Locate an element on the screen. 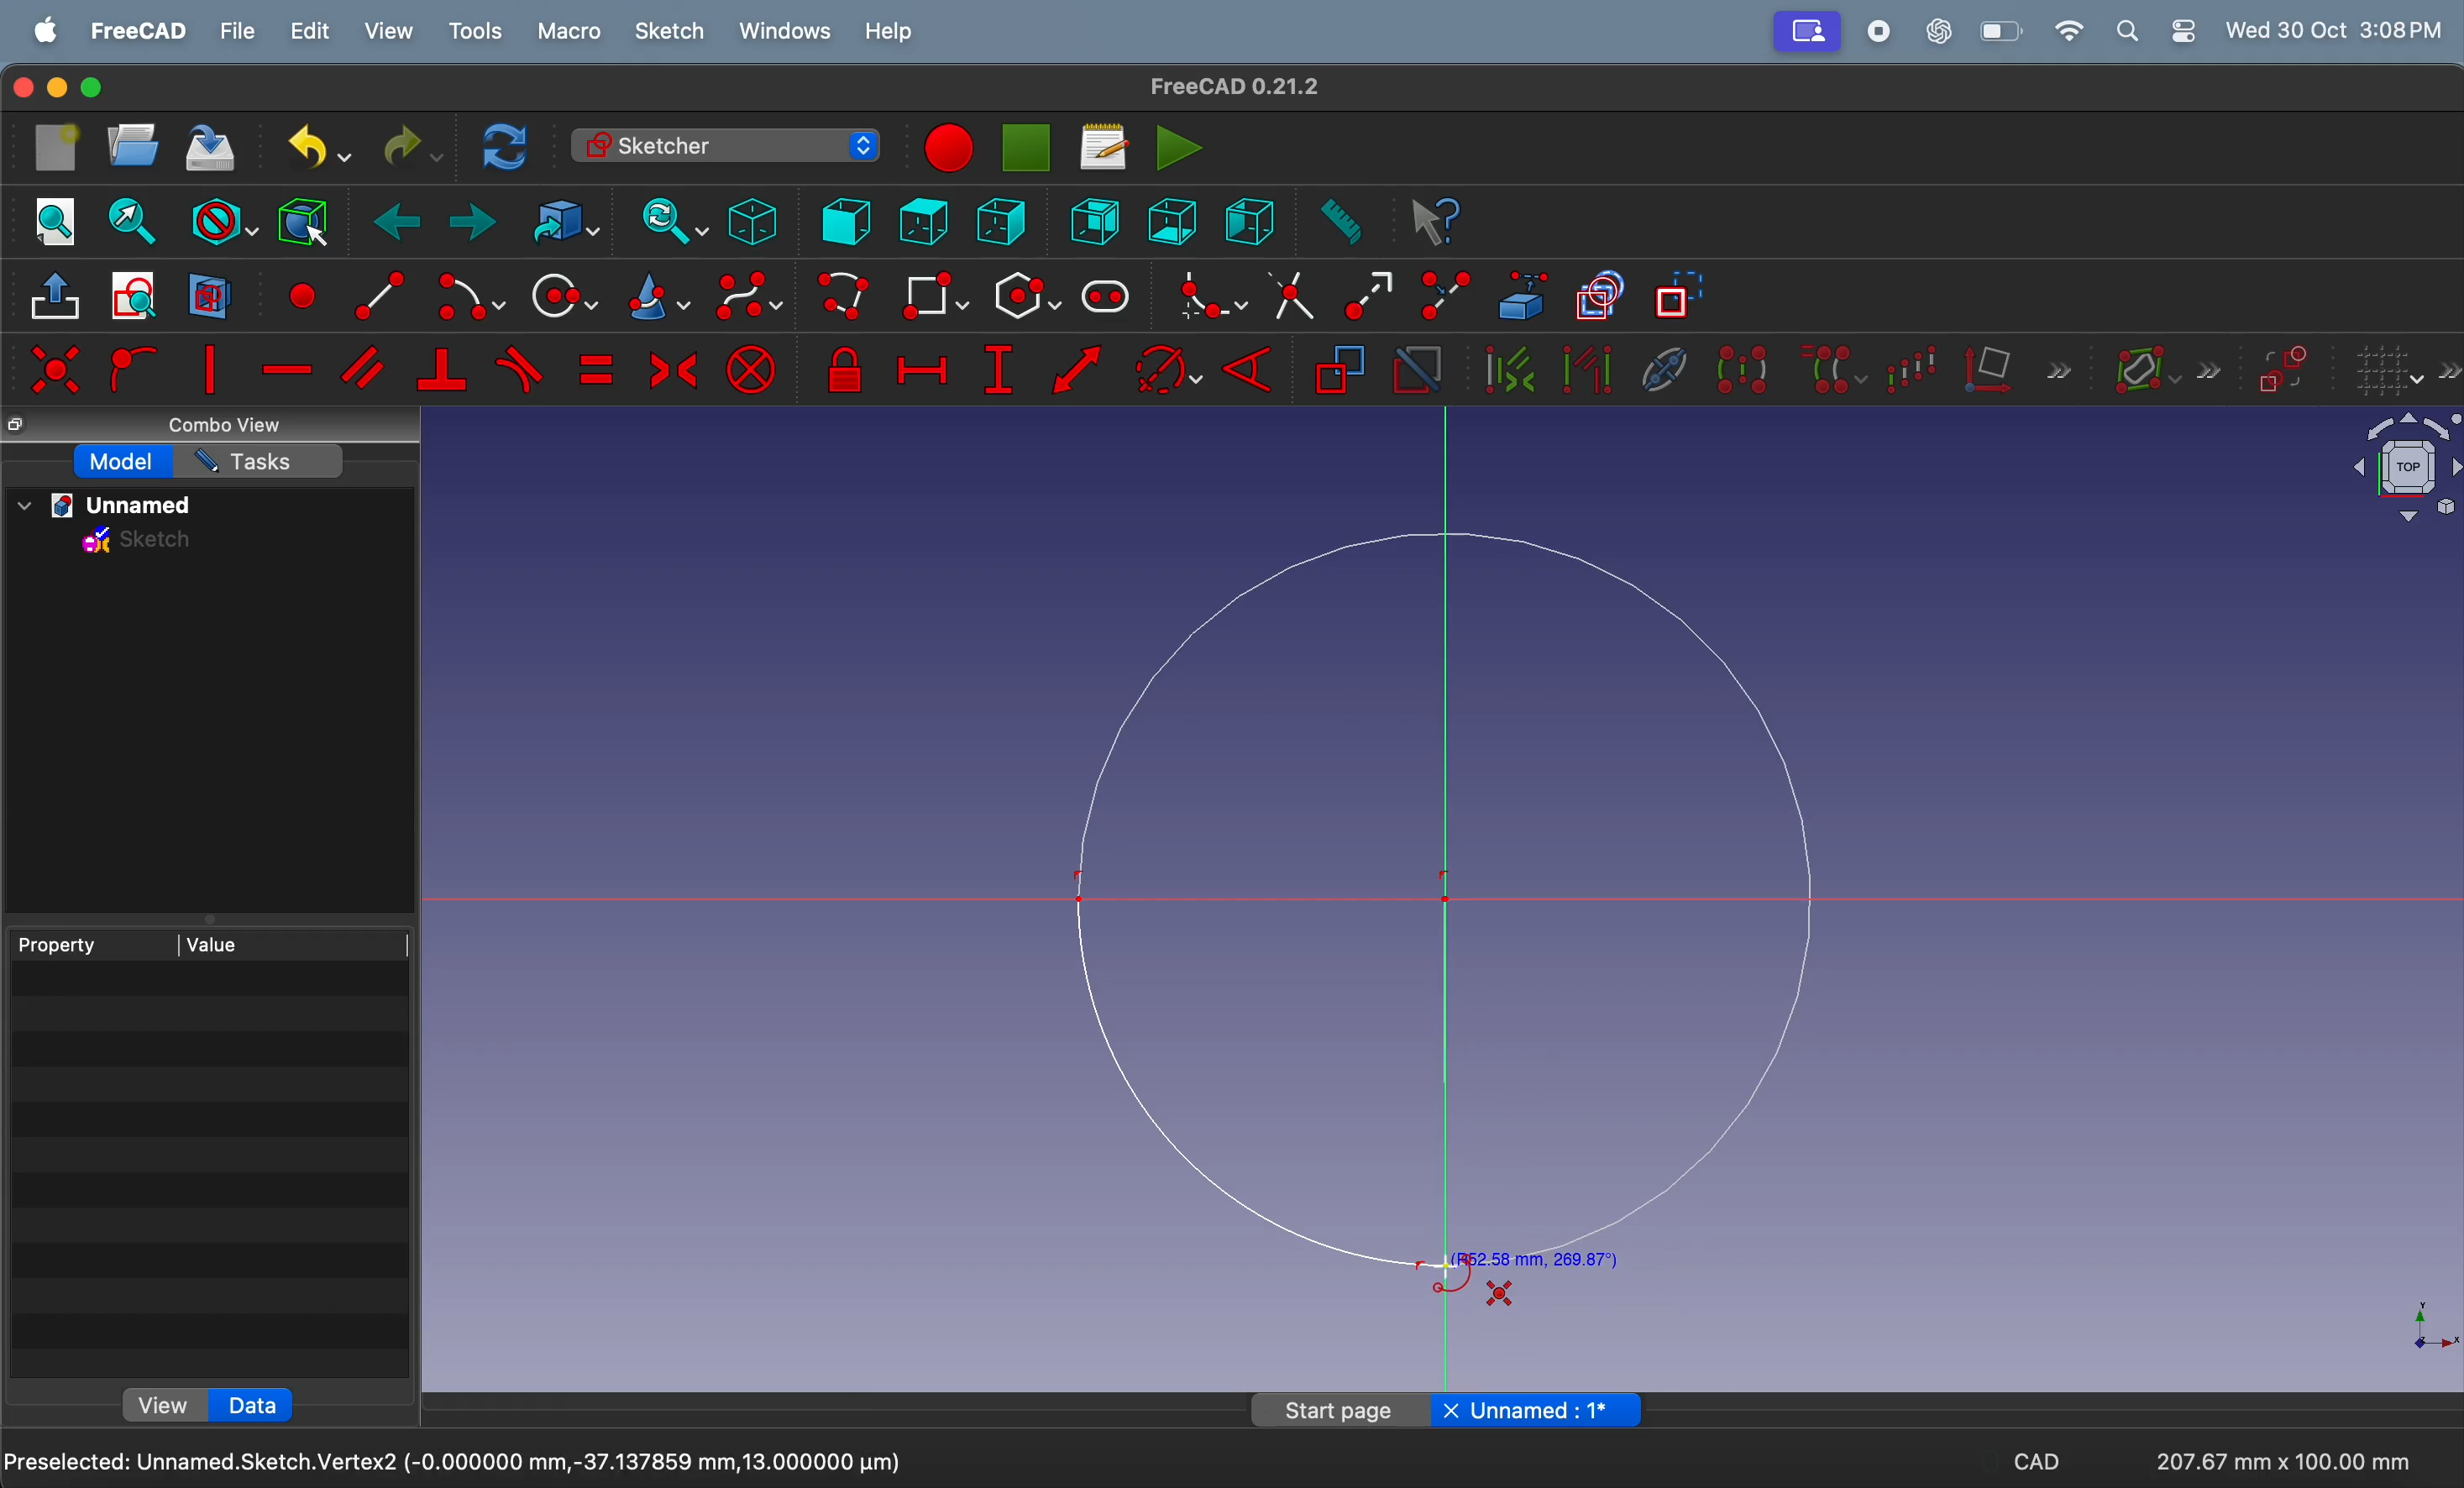  create slot is located at coordinates (1106, 298).